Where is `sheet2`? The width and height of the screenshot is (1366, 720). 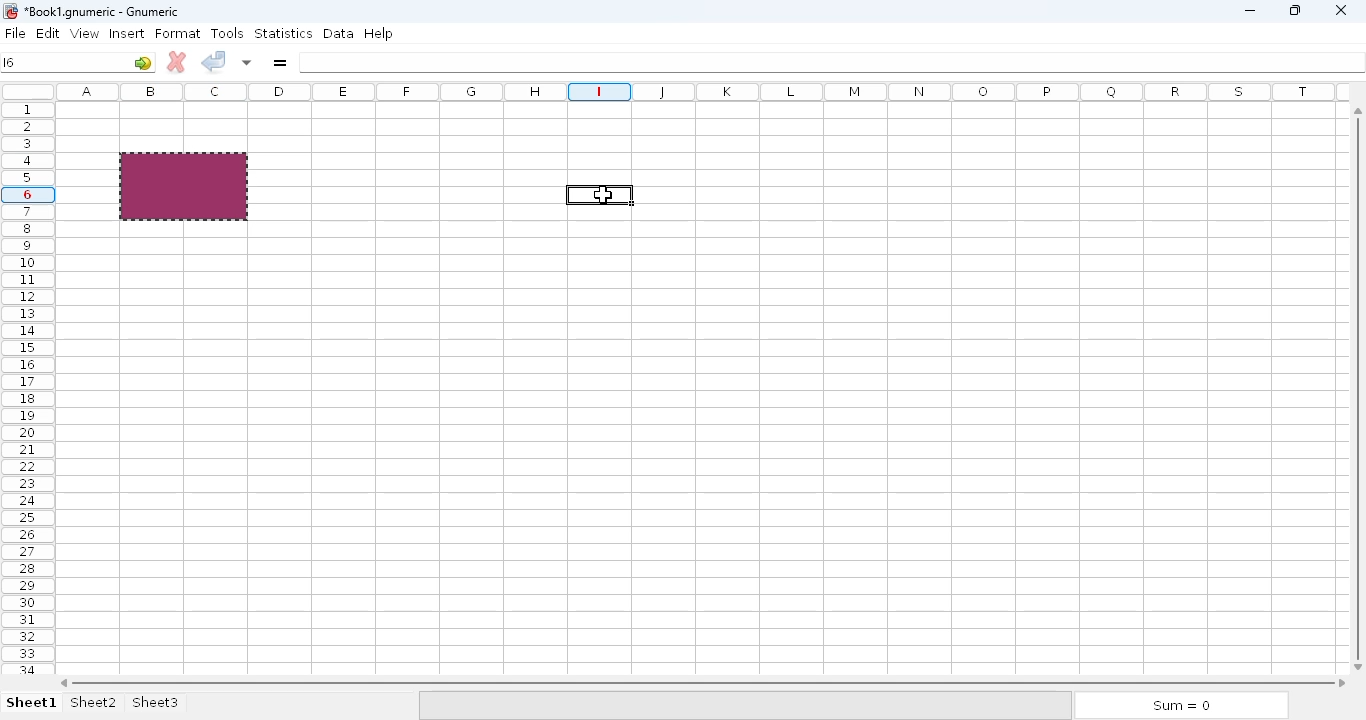 sheet2 is located at coordinates (93, 703).